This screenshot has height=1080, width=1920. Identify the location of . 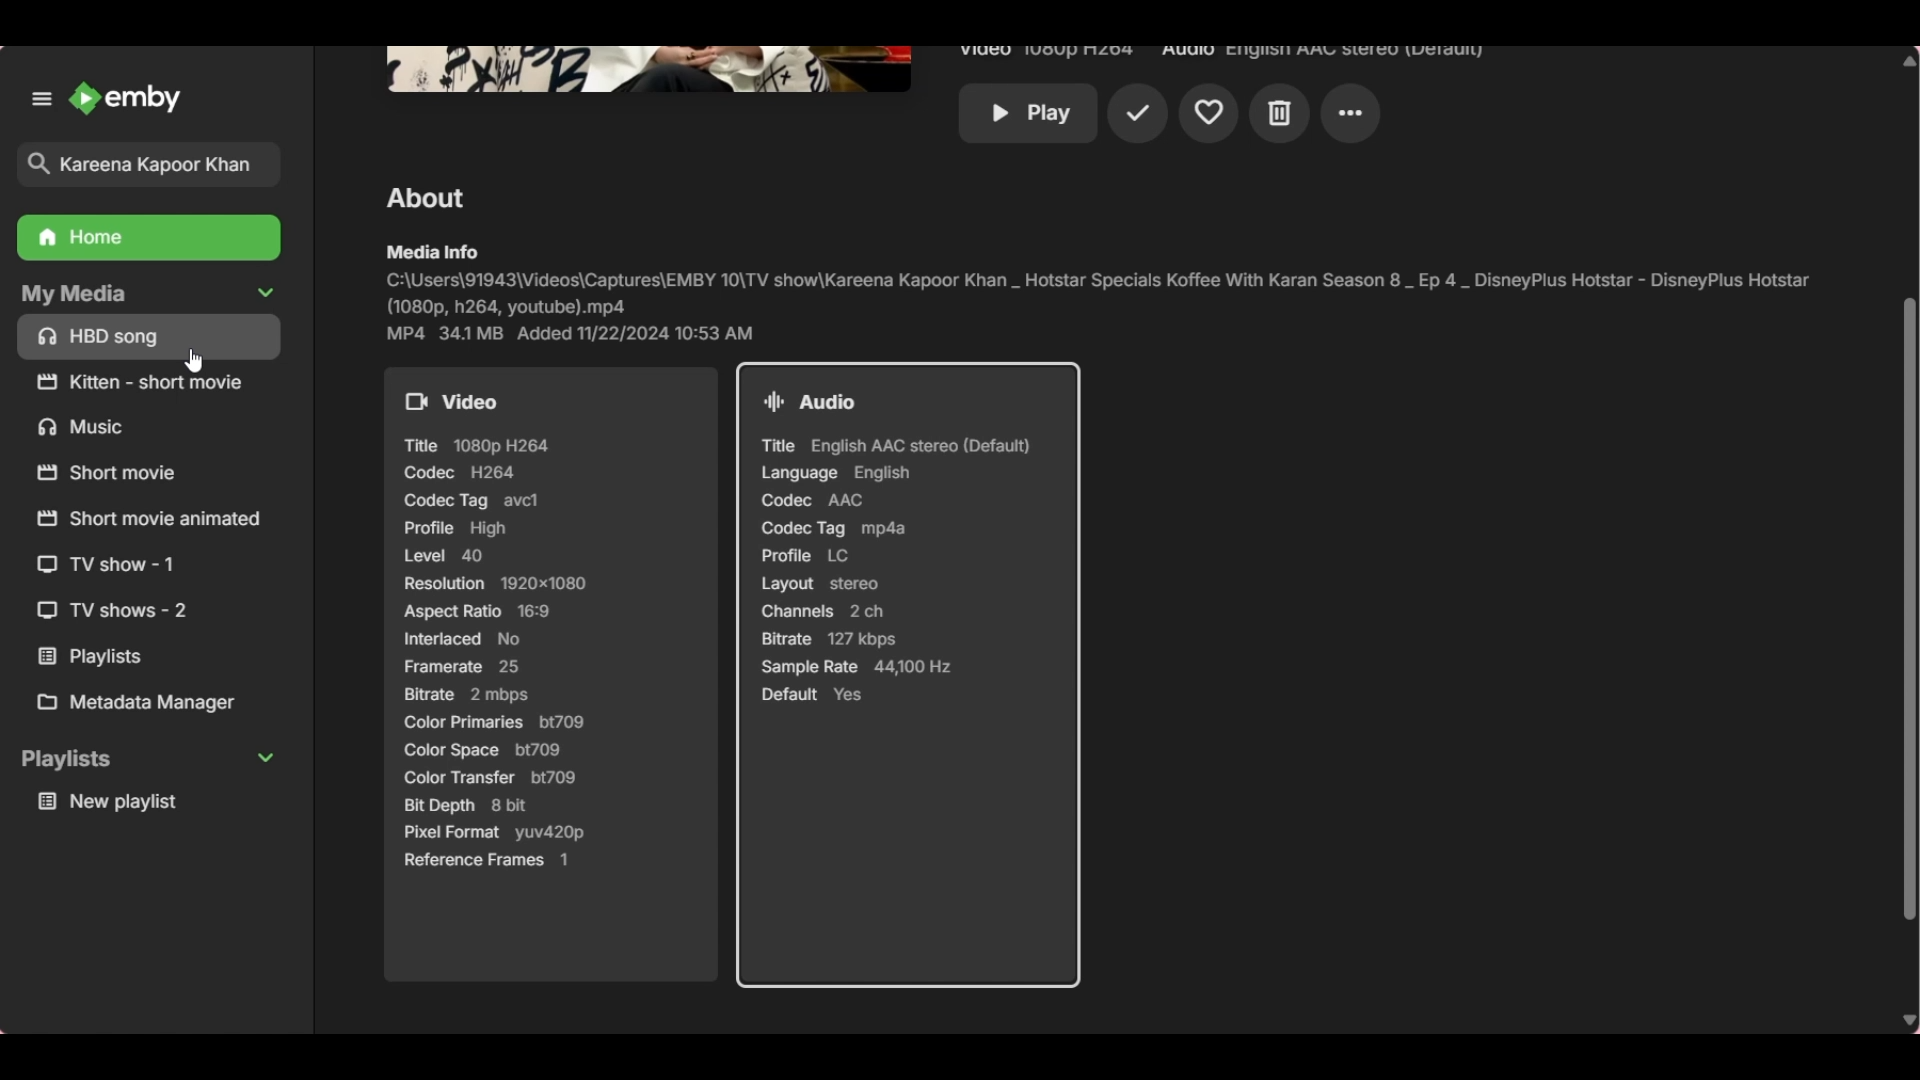
(120, 656).